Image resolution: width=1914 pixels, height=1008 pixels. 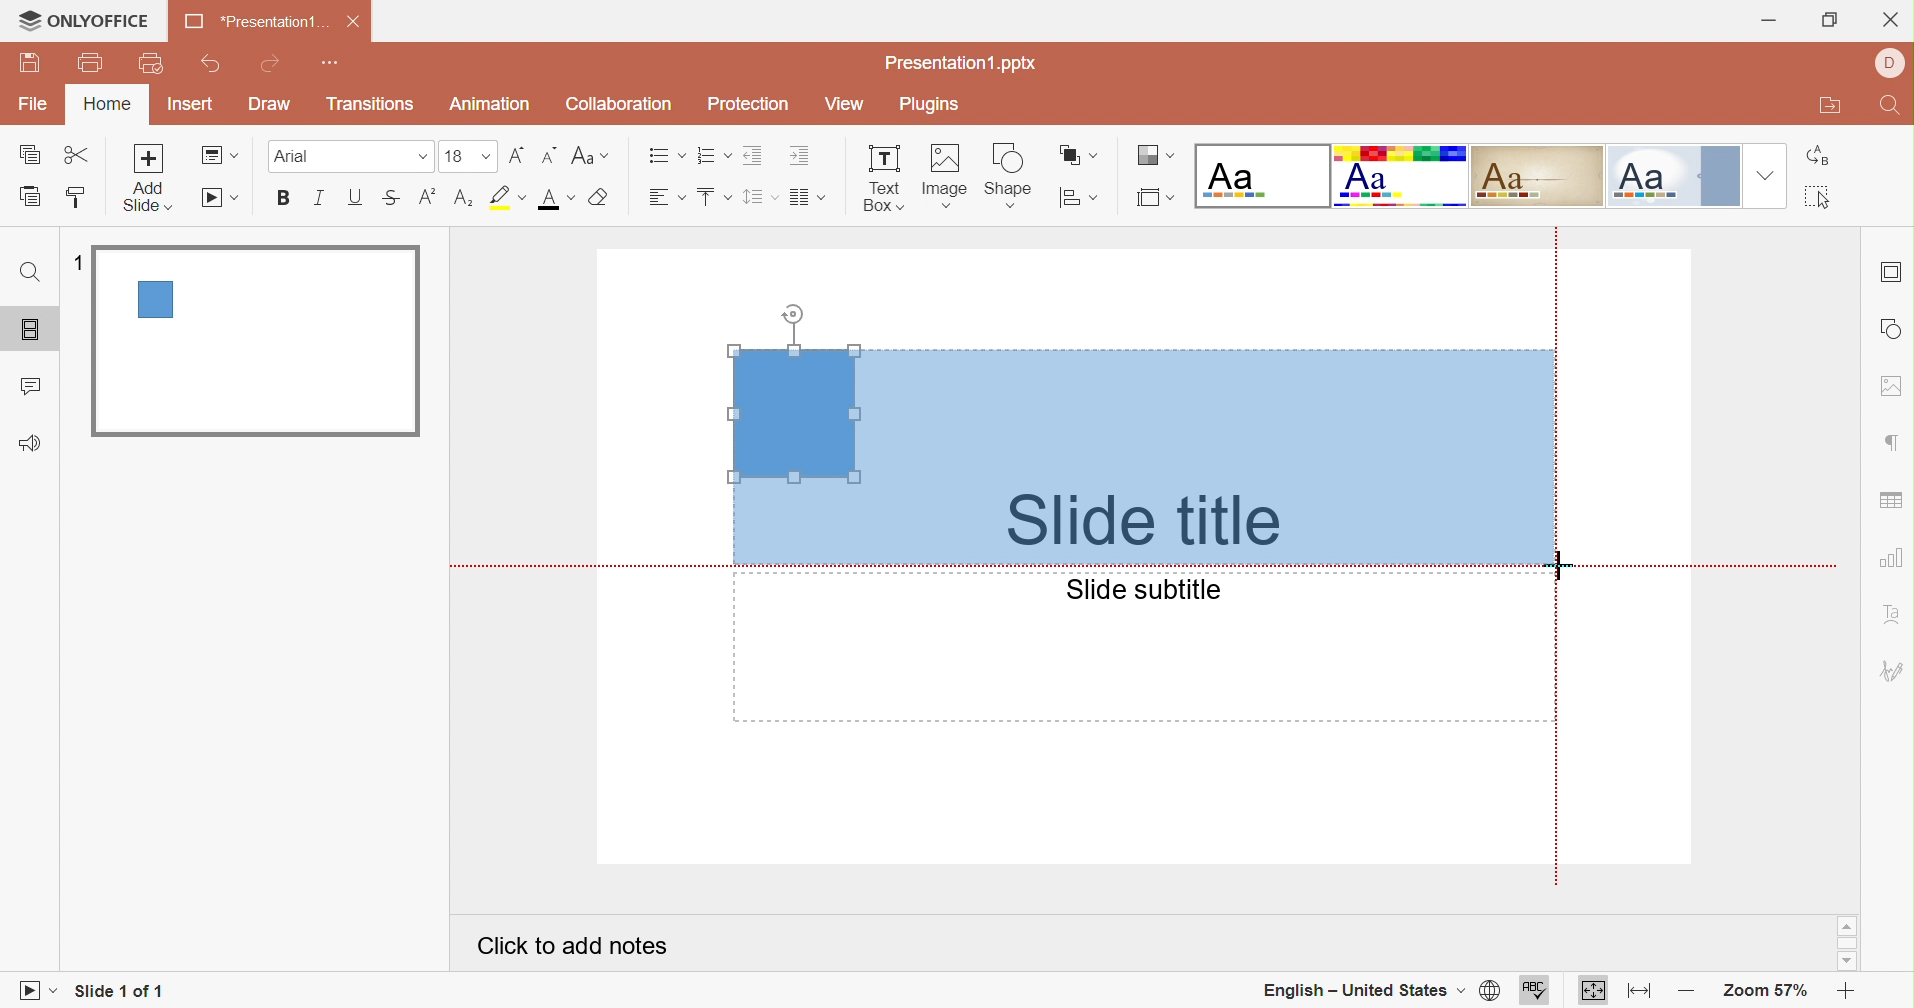 I want to click on Image settings, so click(x=1890, y=388).